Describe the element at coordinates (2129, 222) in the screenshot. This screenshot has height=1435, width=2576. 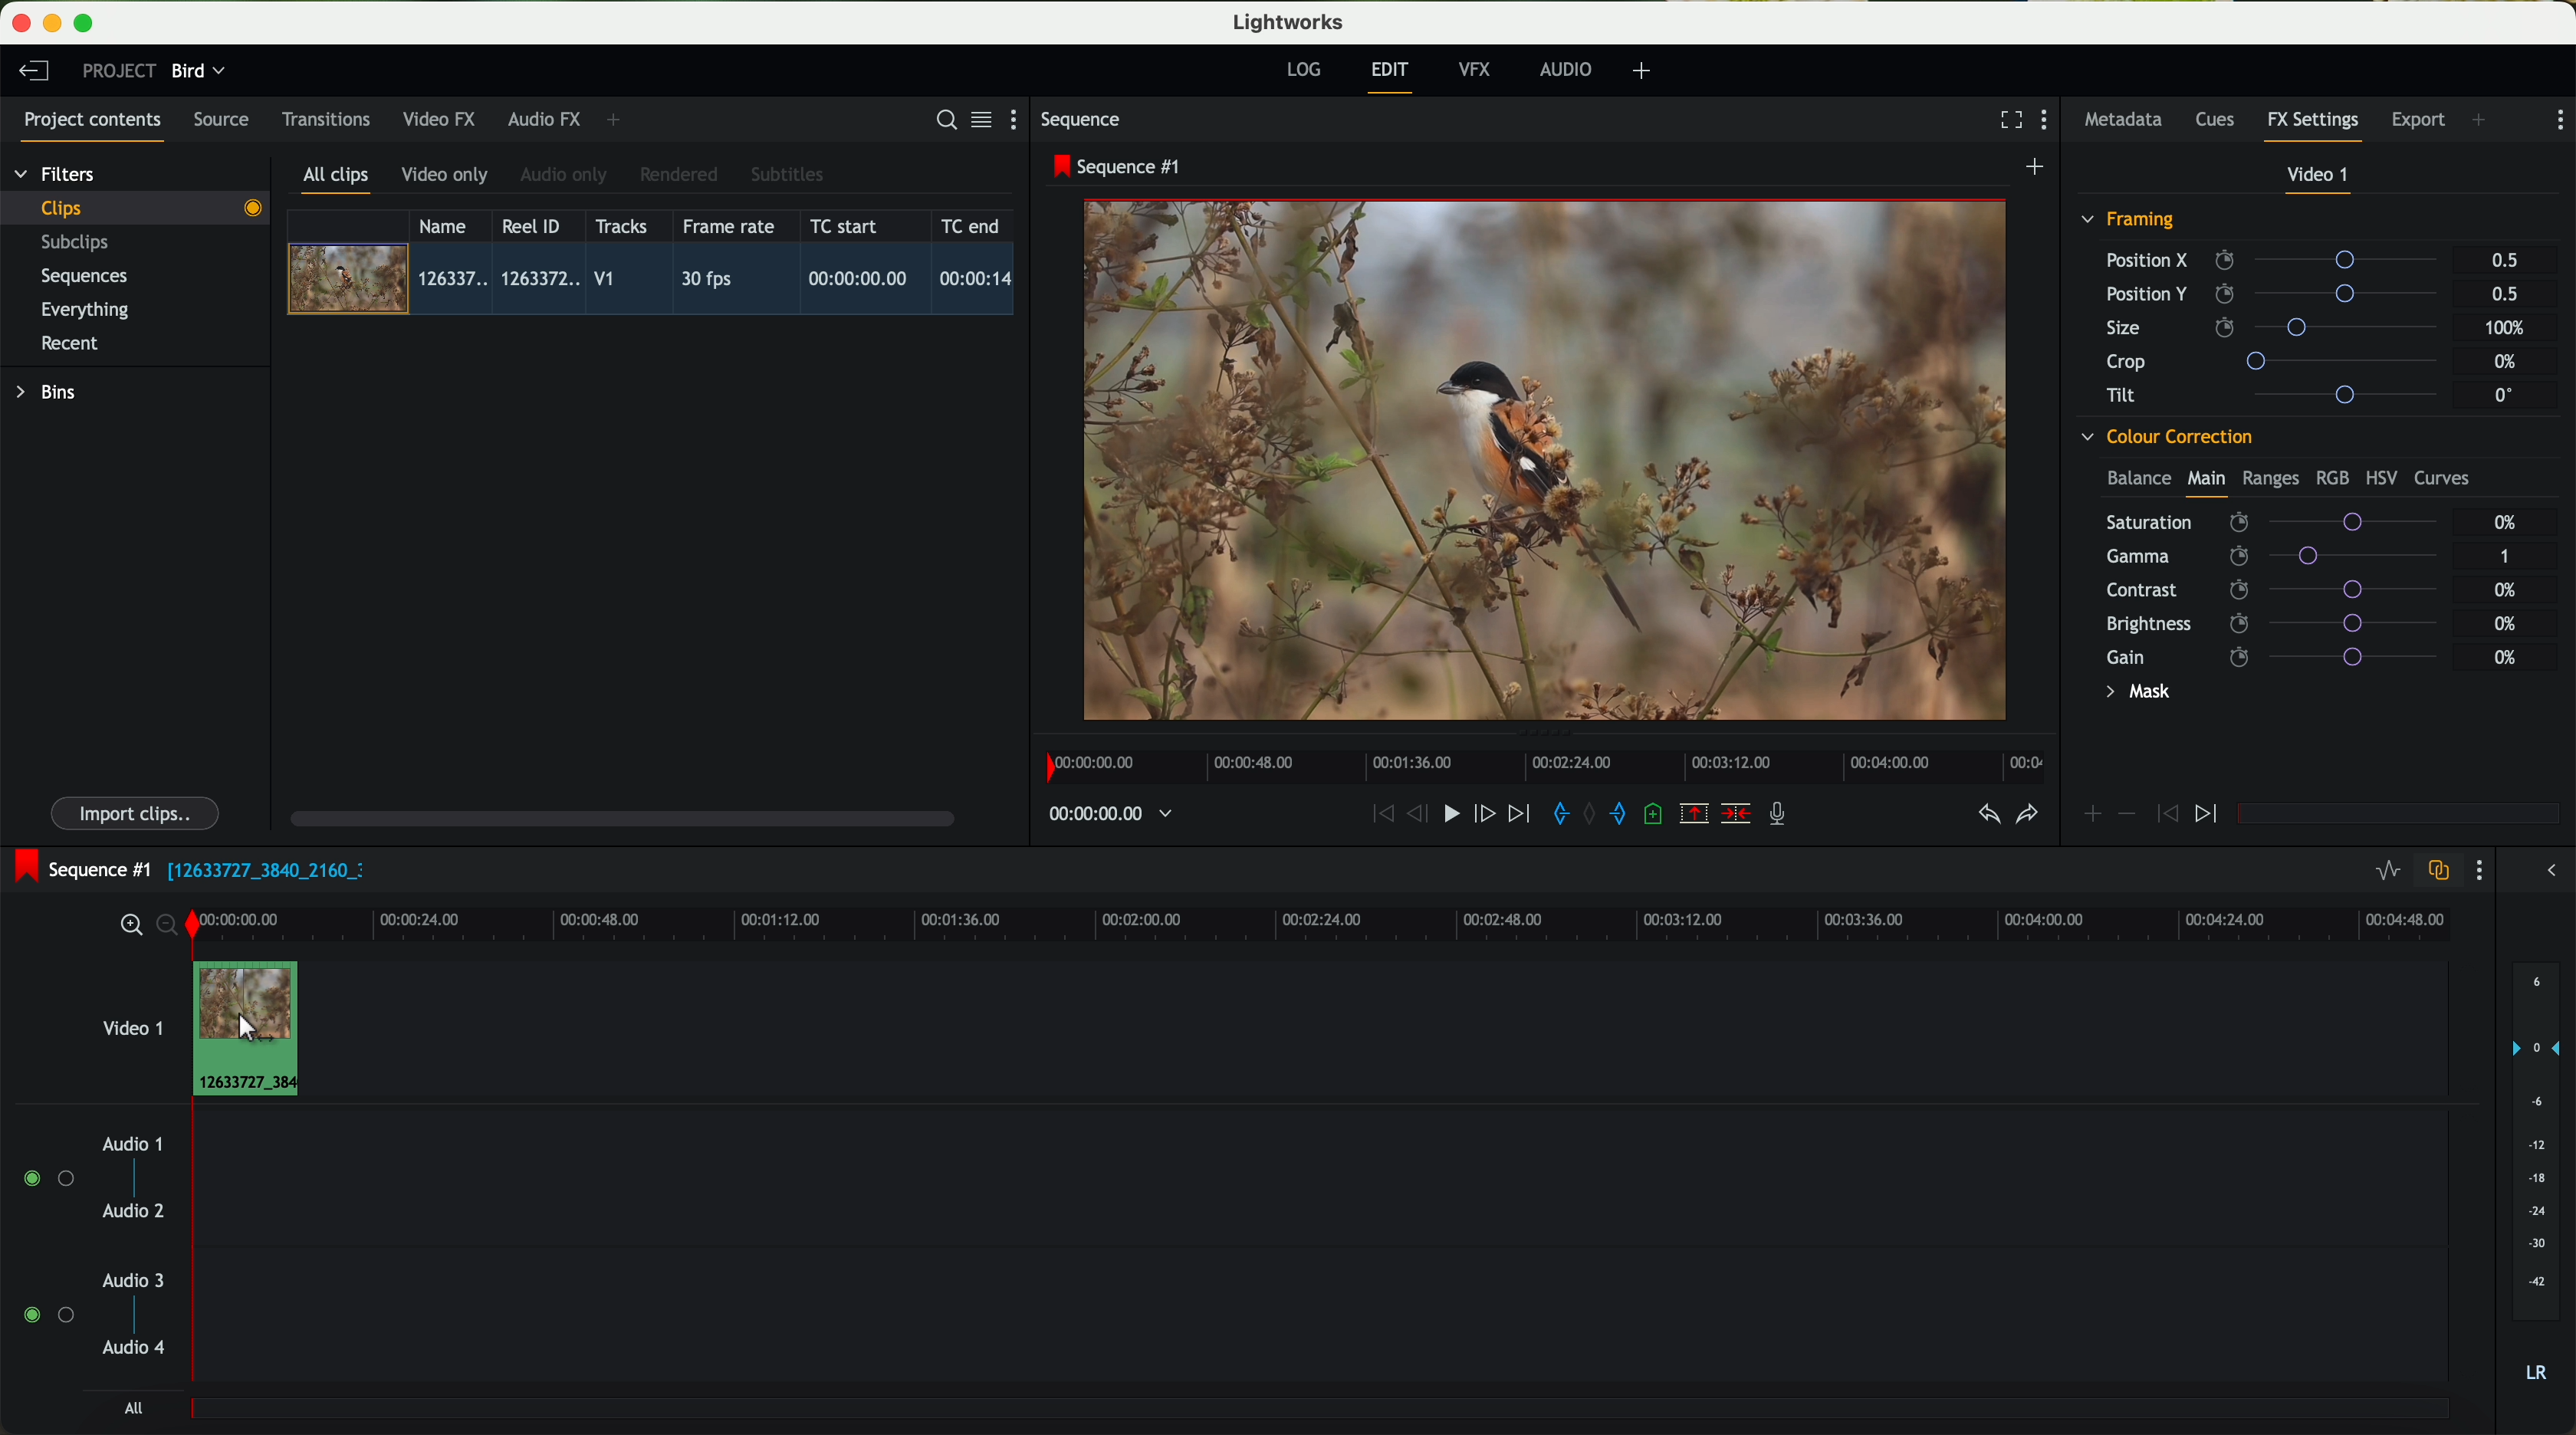
I see `framing` at that location.